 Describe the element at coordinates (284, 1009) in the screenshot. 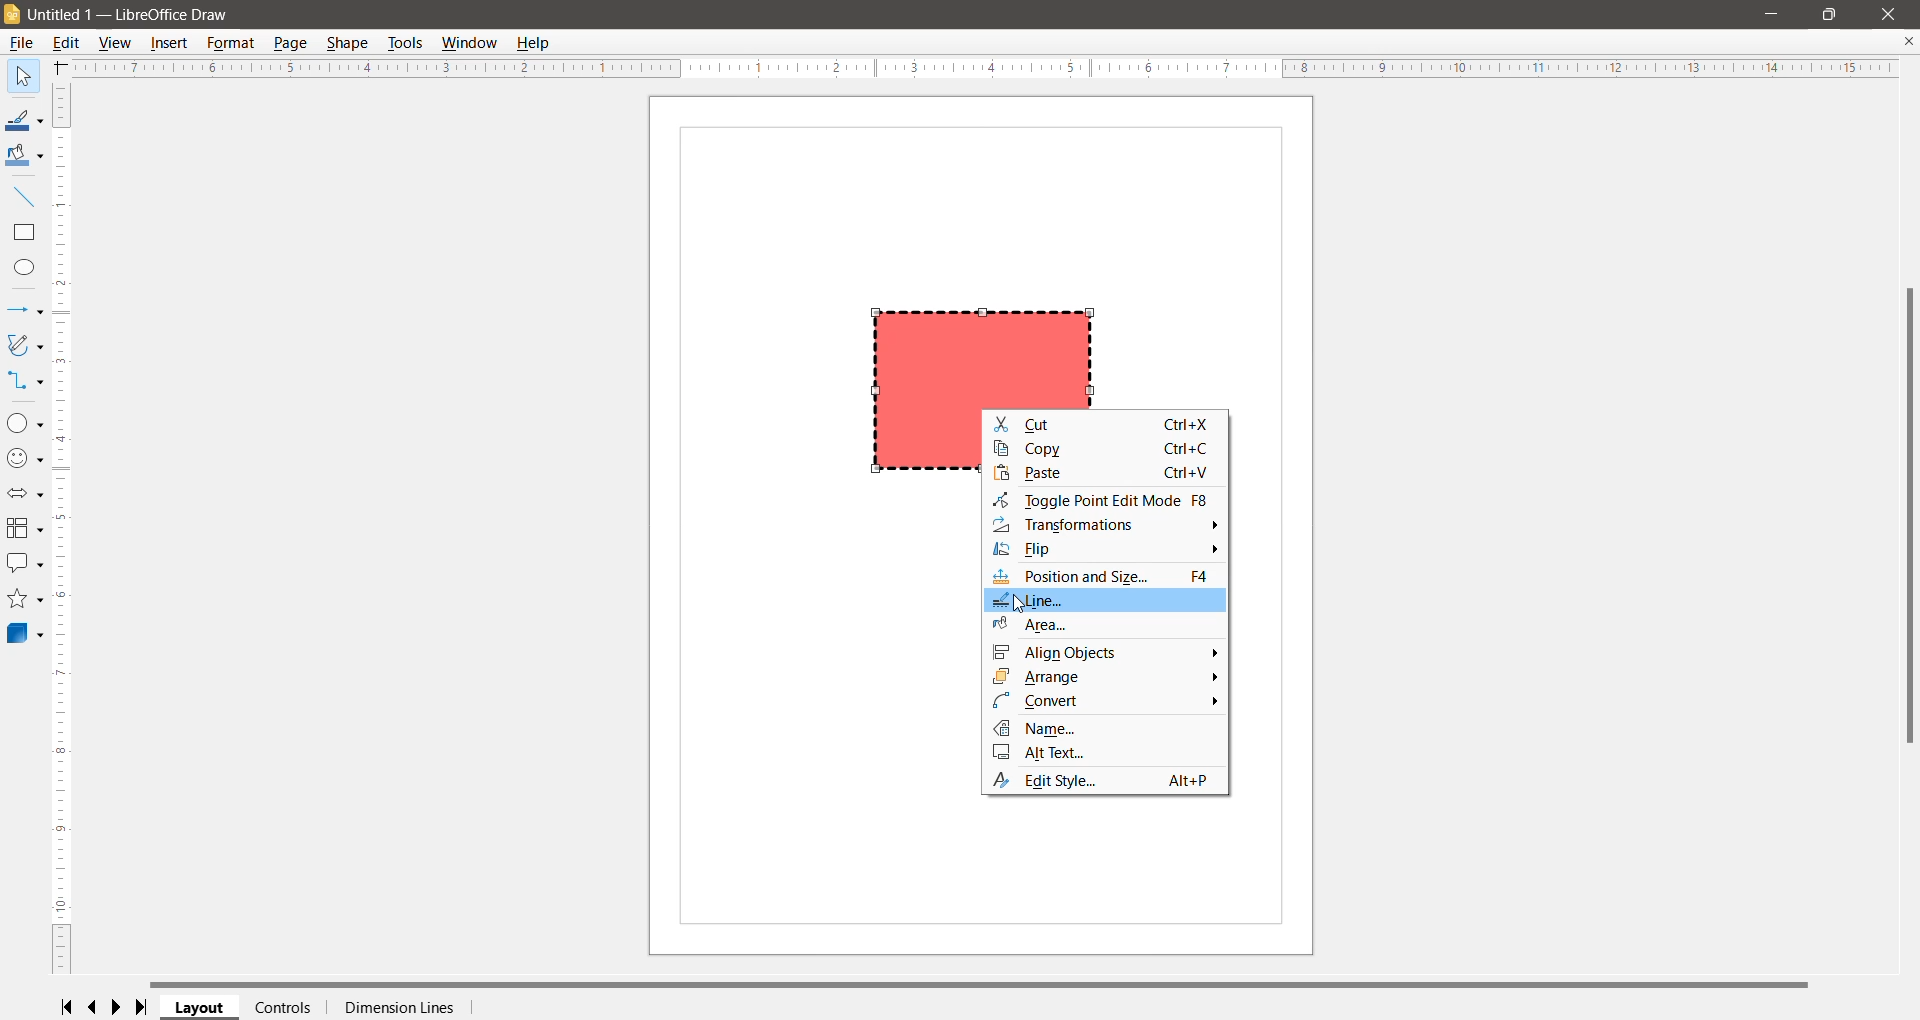

I see `Controls` at that location.